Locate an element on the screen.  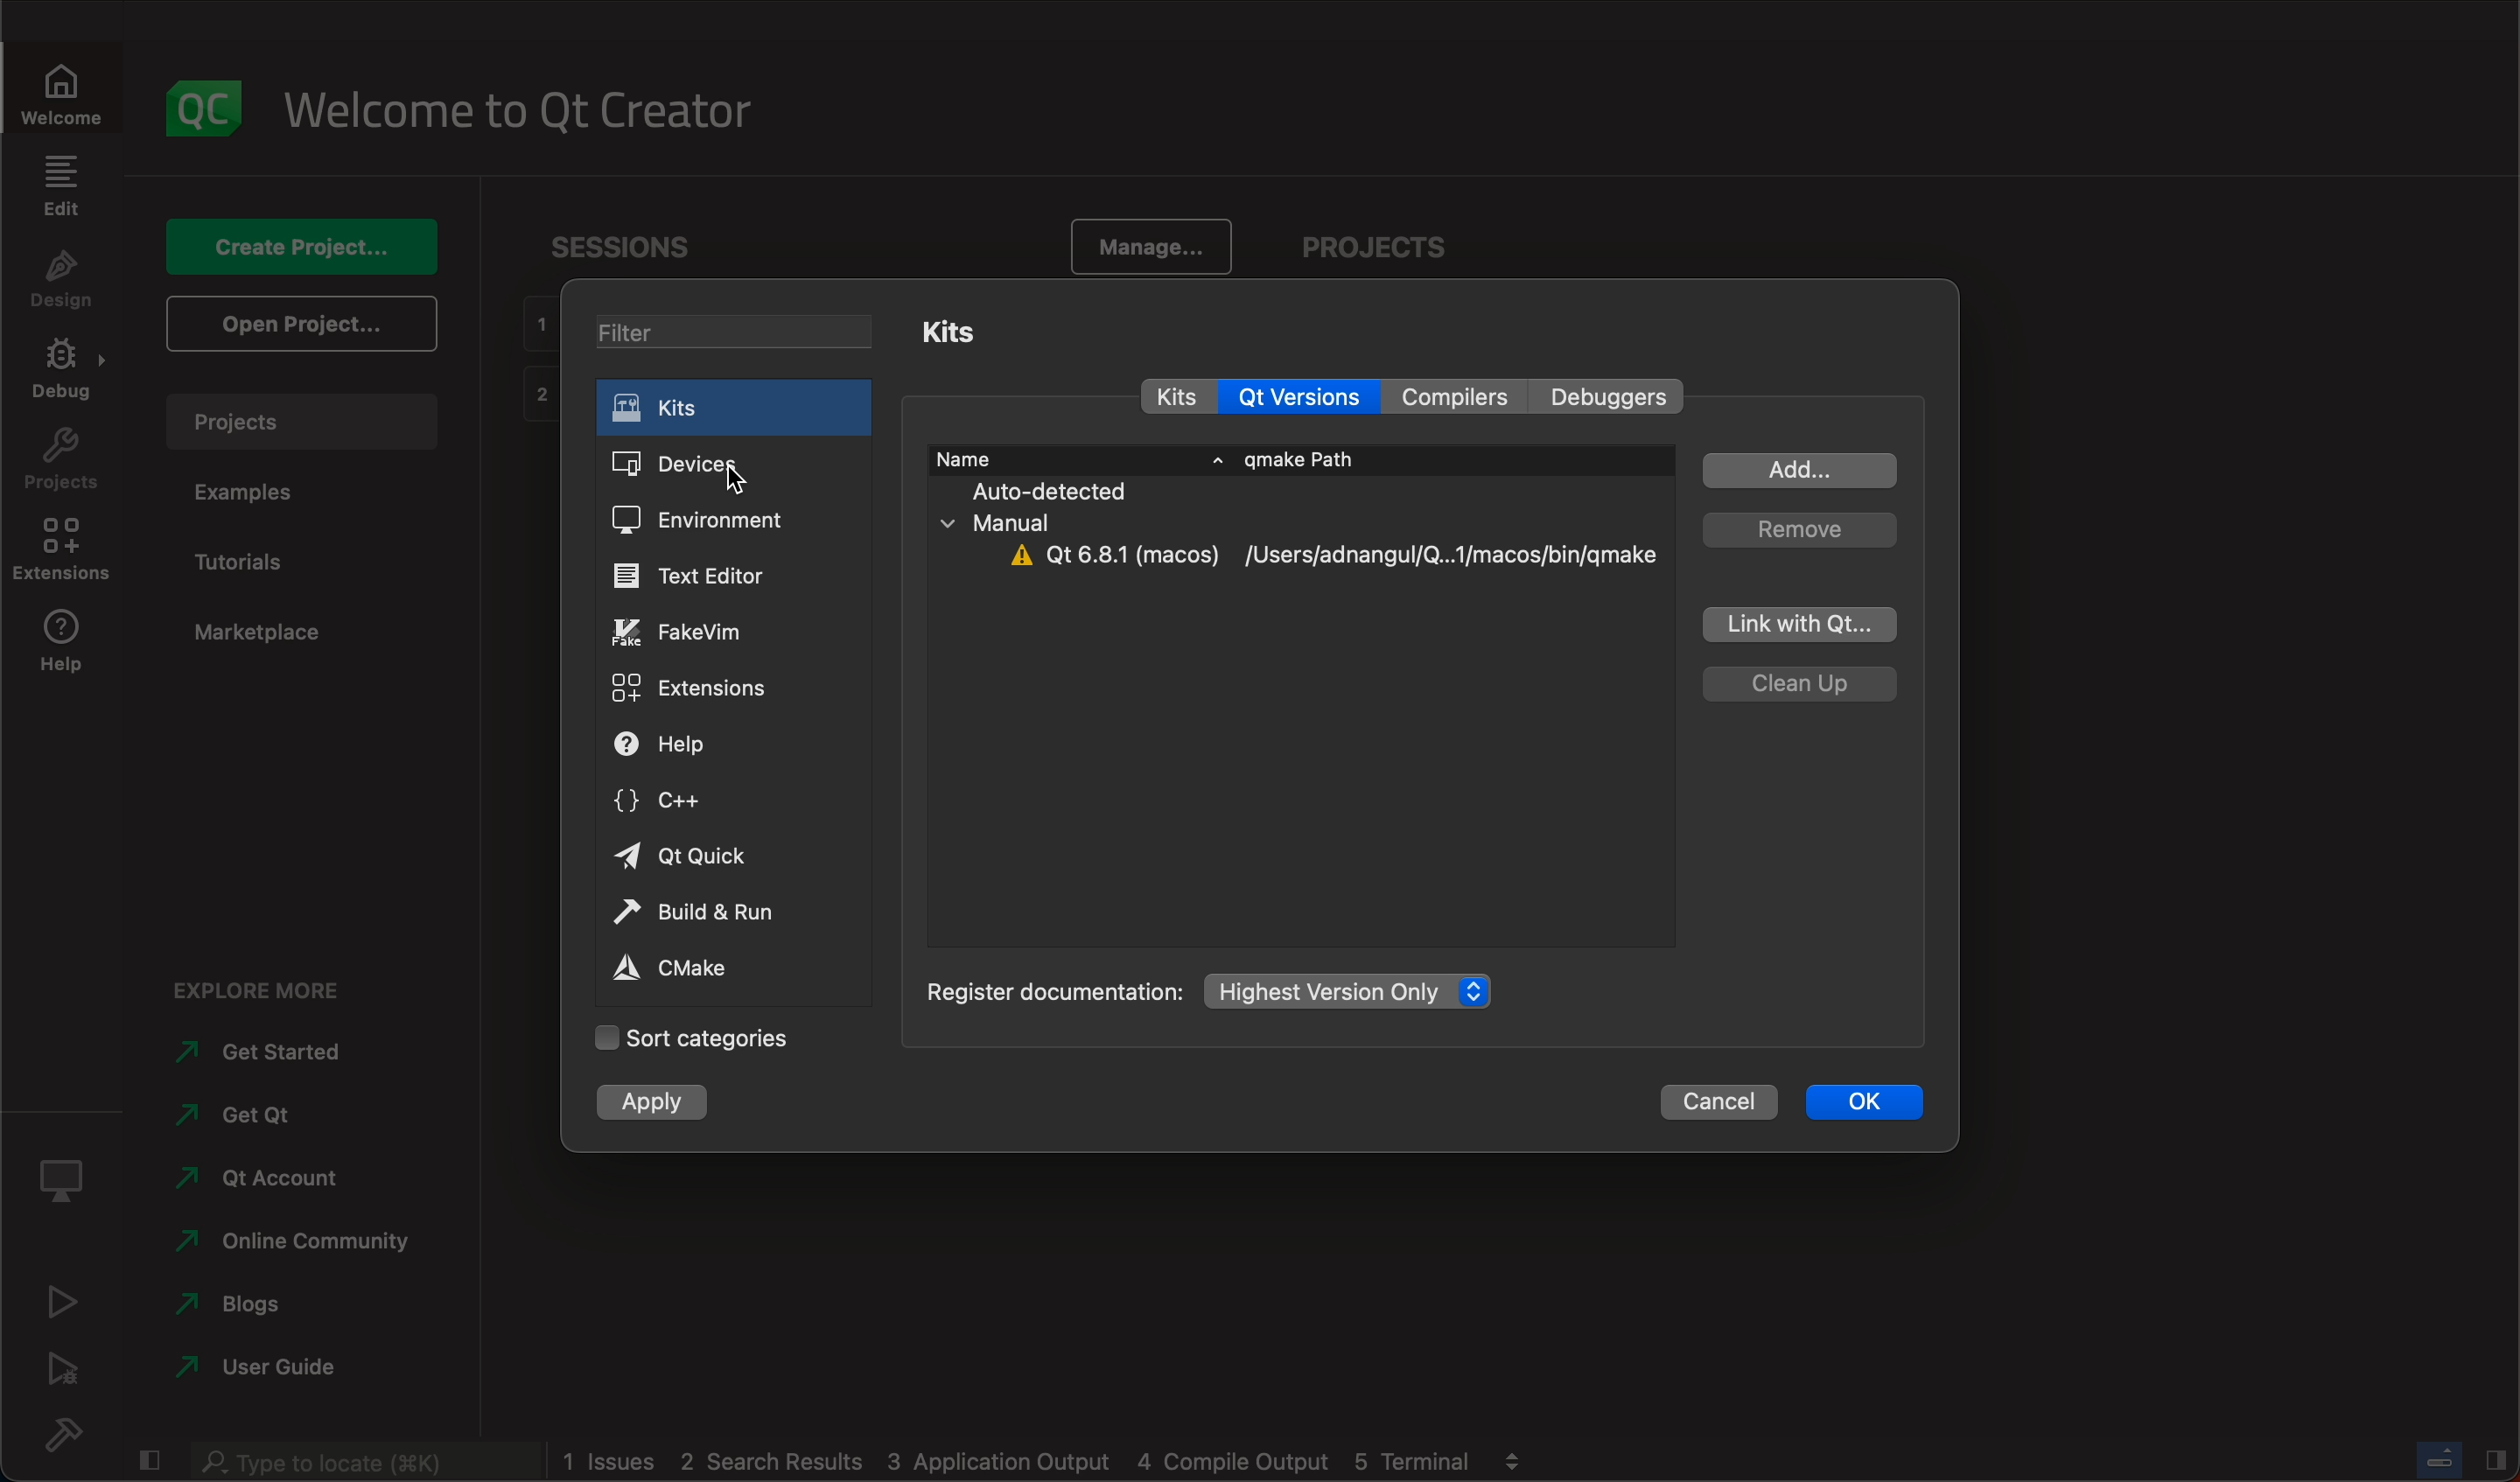
link with qt is located at coordinates (1798, 625).